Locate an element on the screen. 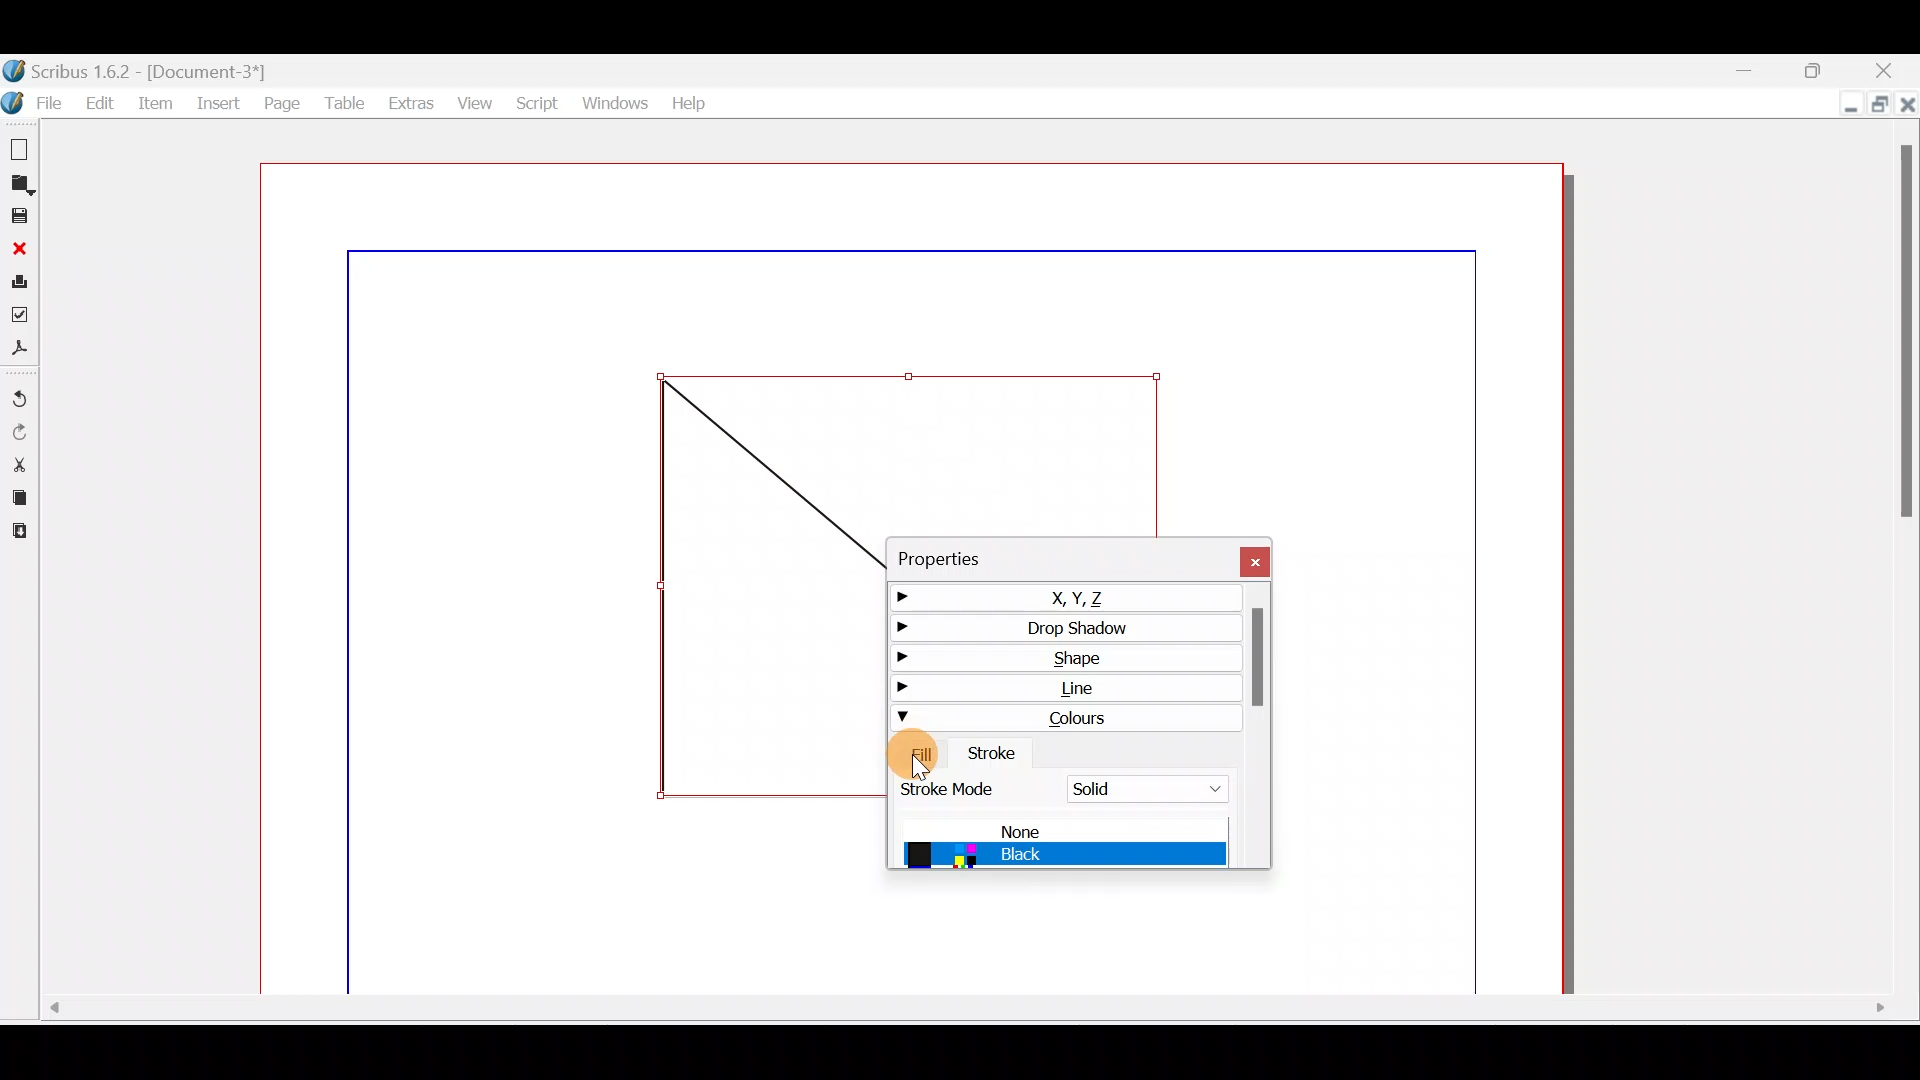 This screenshot has width=1920, height=1080. Shape is located at coordinates (1064, 656).